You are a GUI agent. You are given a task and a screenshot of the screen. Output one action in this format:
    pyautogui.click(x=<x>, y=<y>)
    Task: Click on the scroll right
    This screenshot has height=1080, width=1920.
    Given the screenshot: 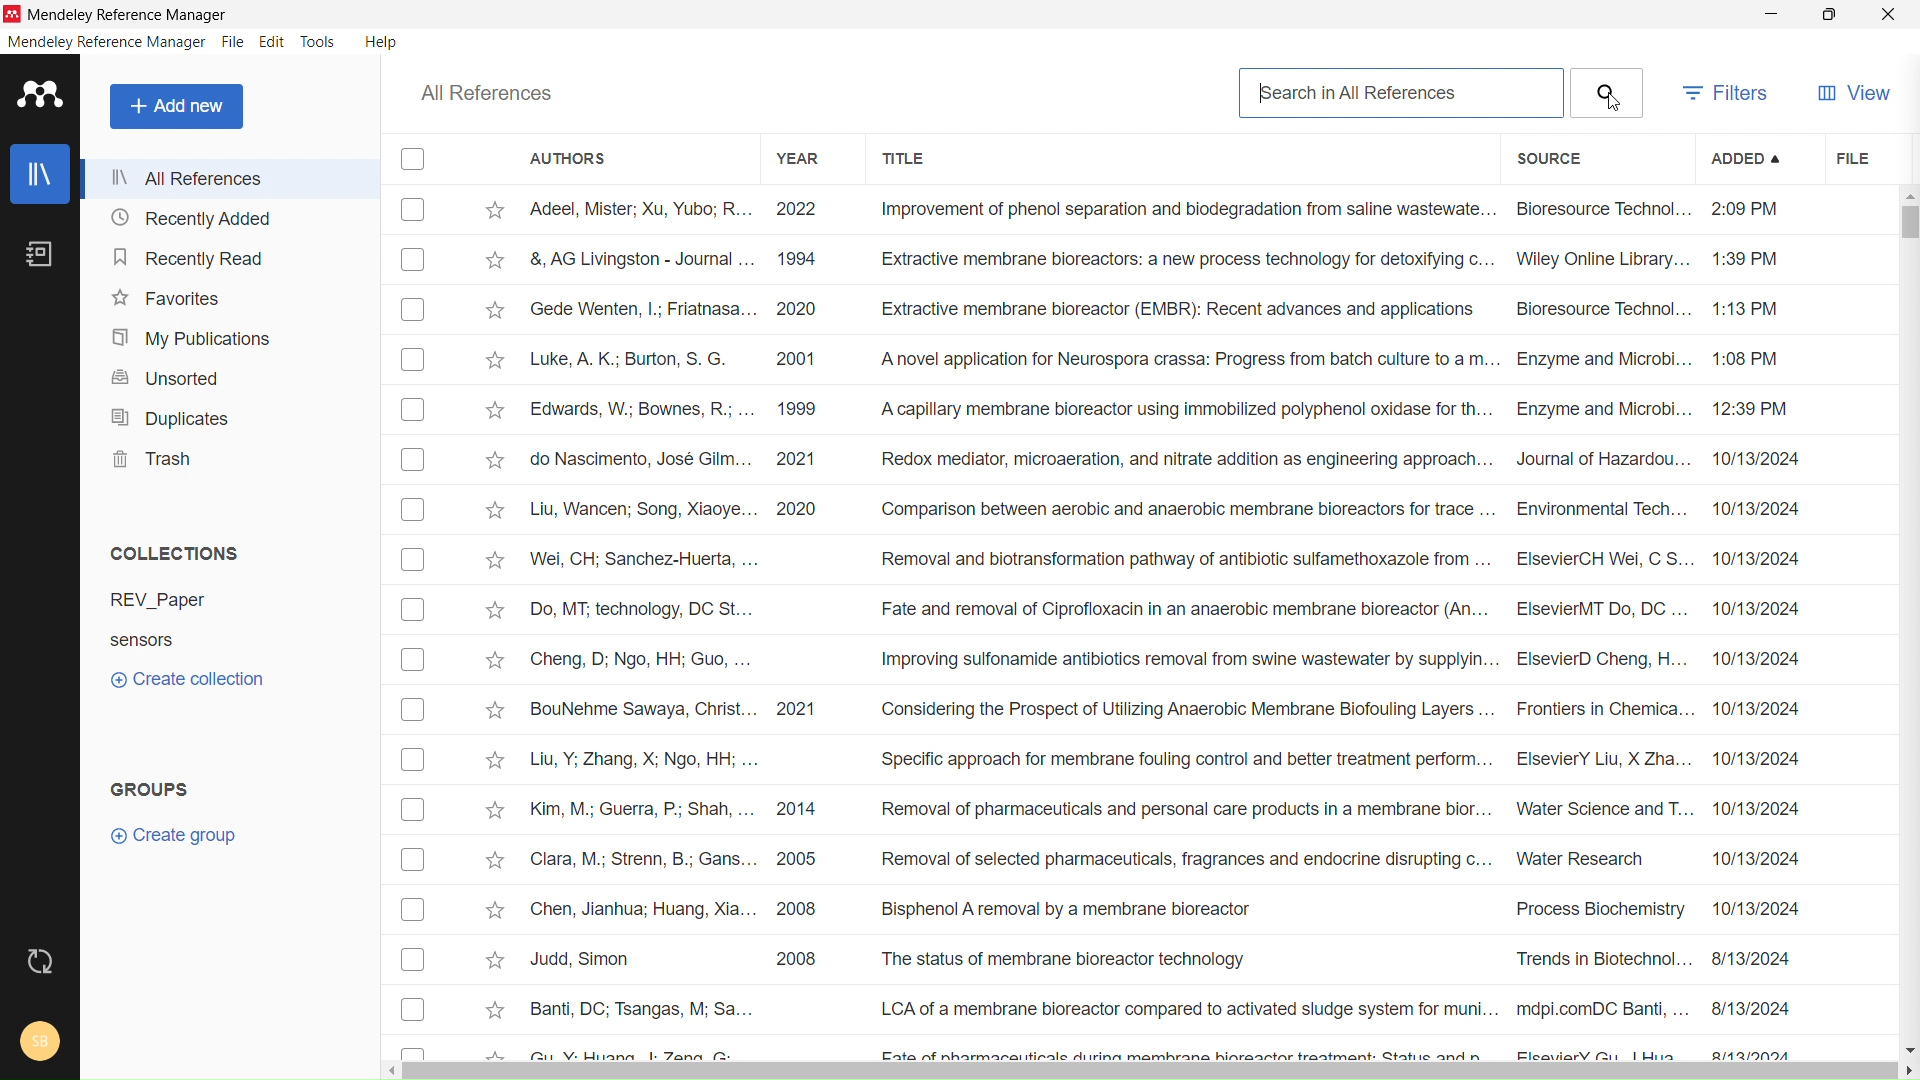 What is the action you would take?
    pyautogui.click(x=1908, y=1069)
    